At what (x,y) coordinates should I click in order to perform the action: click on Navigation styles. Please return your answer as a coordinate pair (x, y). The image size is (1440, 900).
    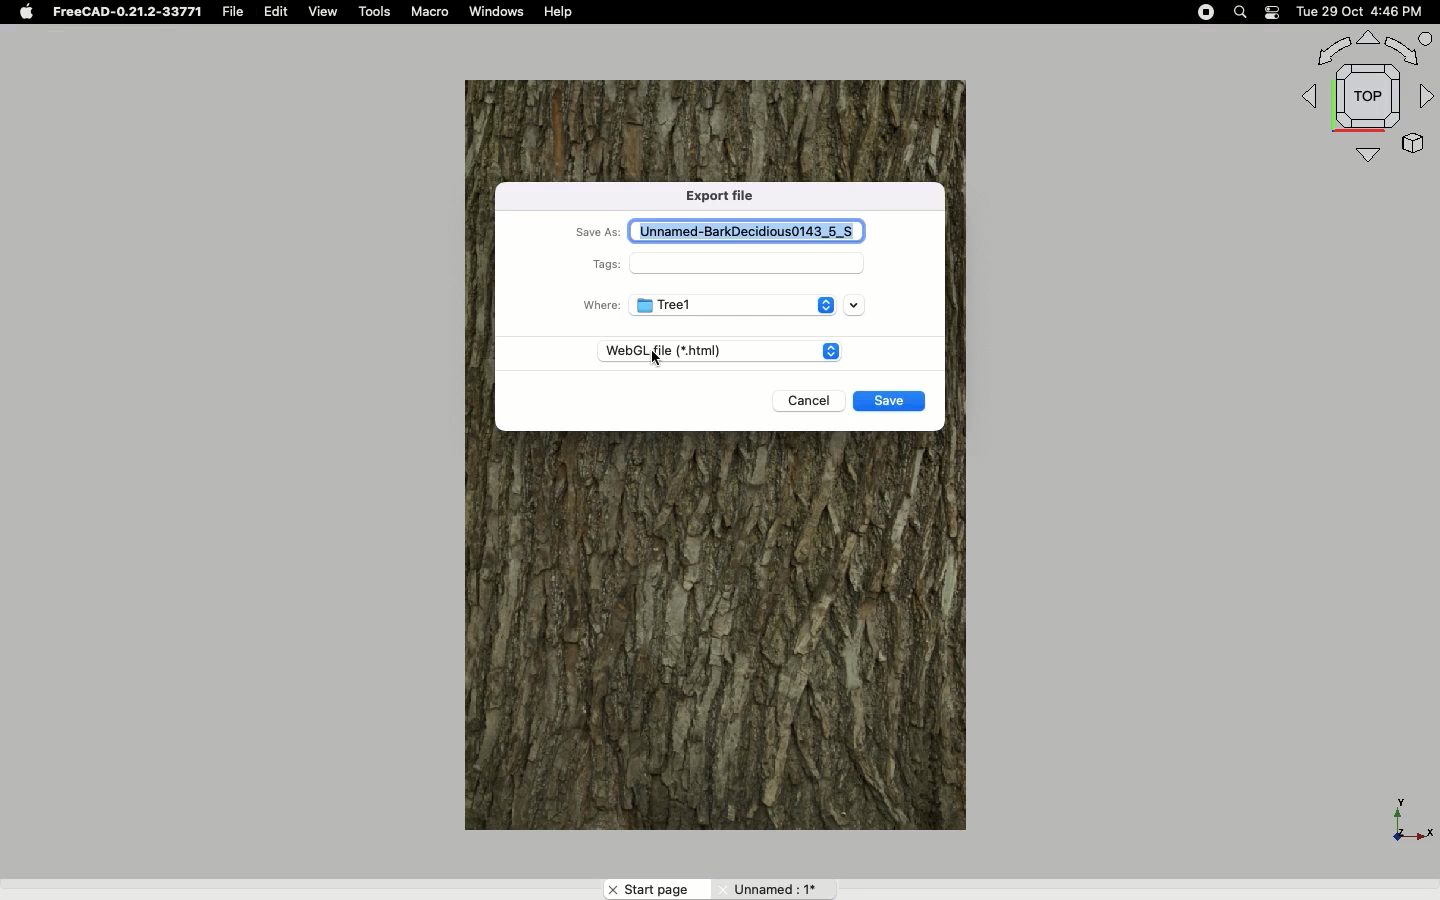
    Looking at the image, I should click on (1364, 96).